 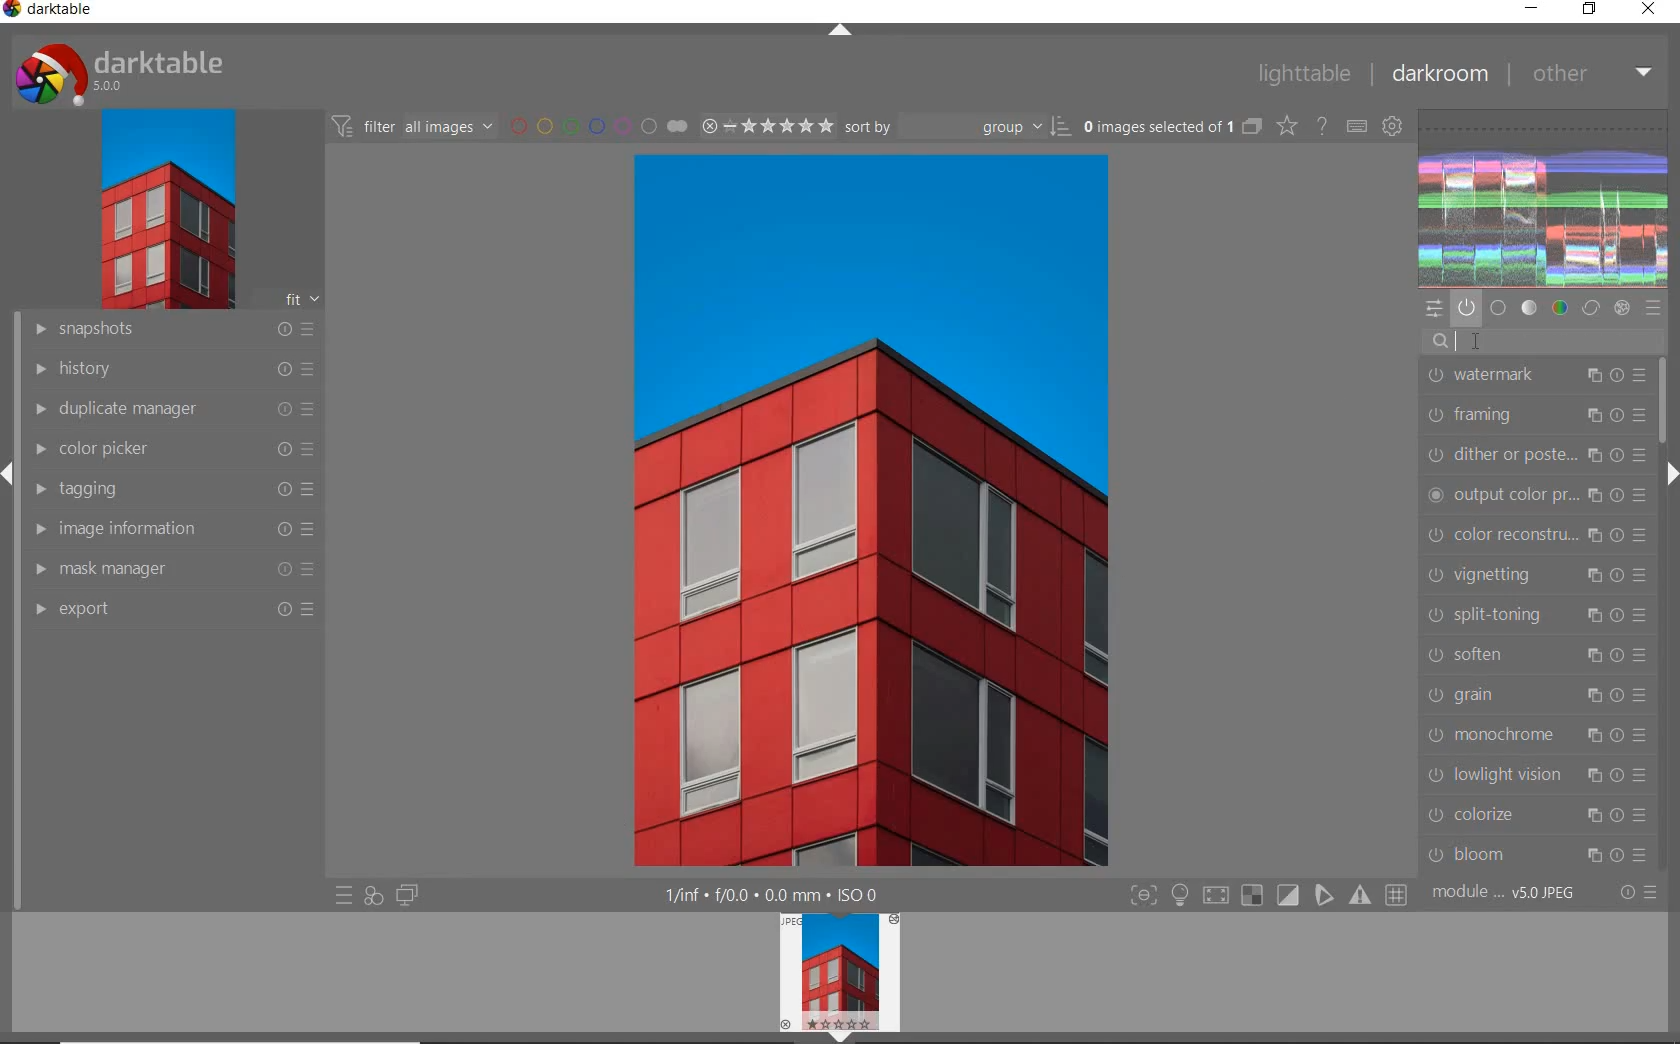 What do you see at coordinates (595, 125) in the screenshot?
I see `filter by image color label` at bounding box center [595, 125].